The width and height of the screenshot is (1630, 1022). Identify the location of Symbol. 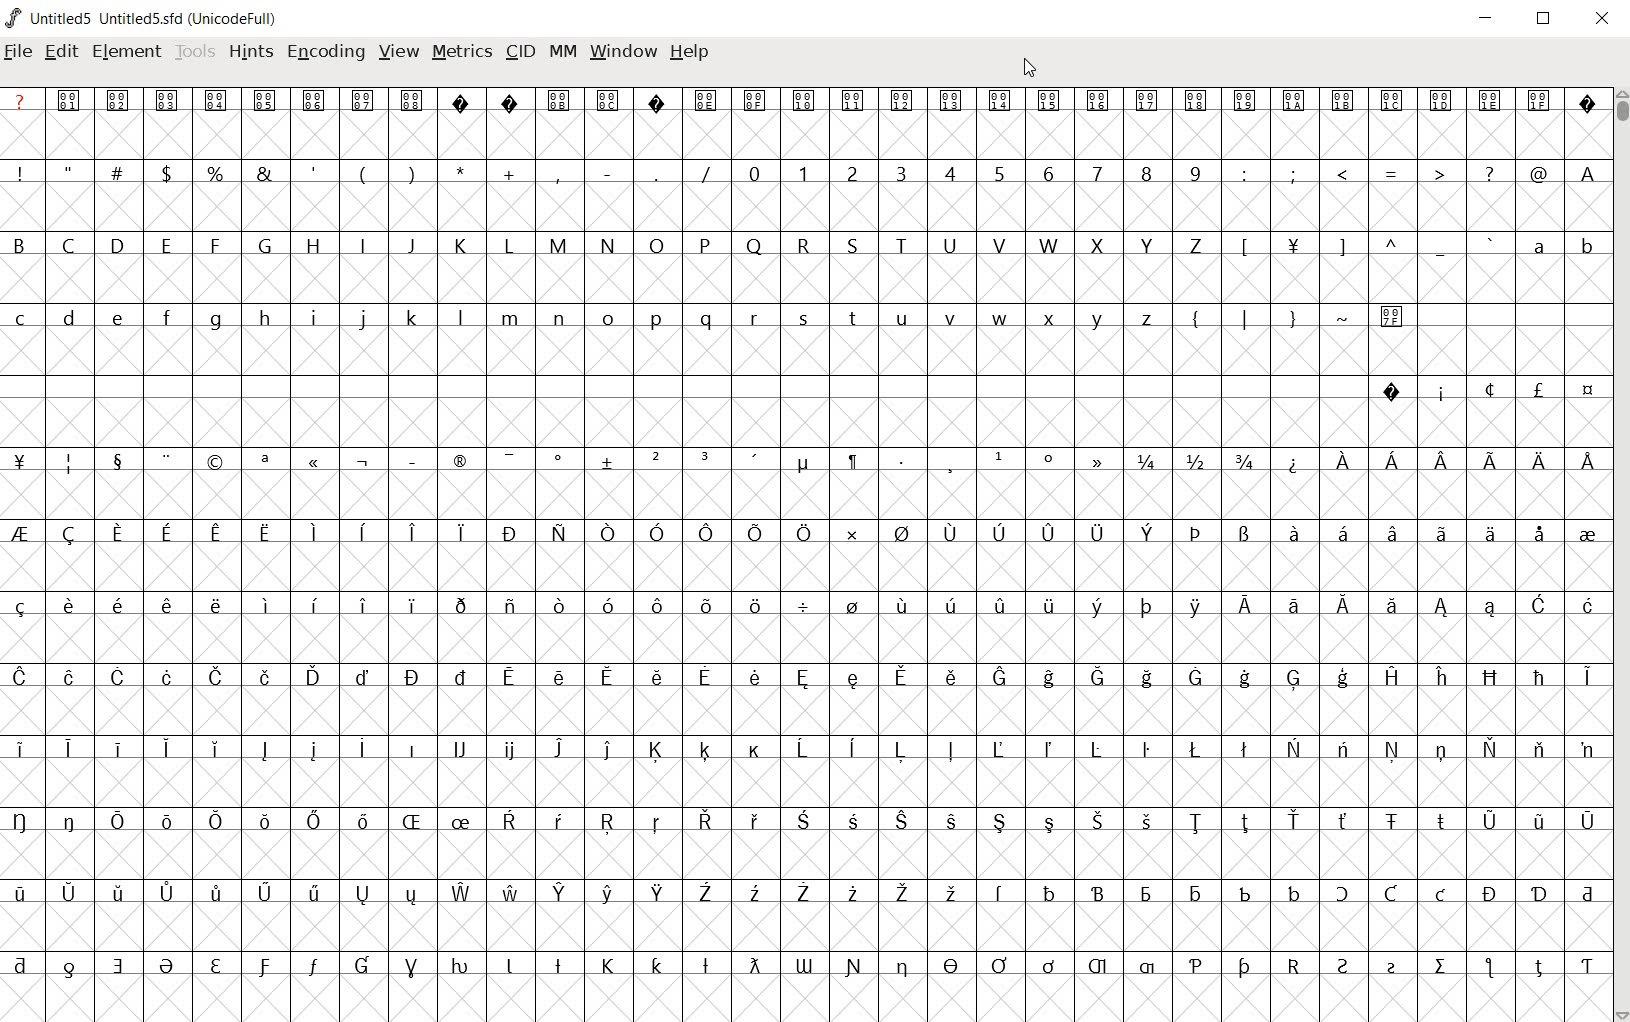
(23, 606).